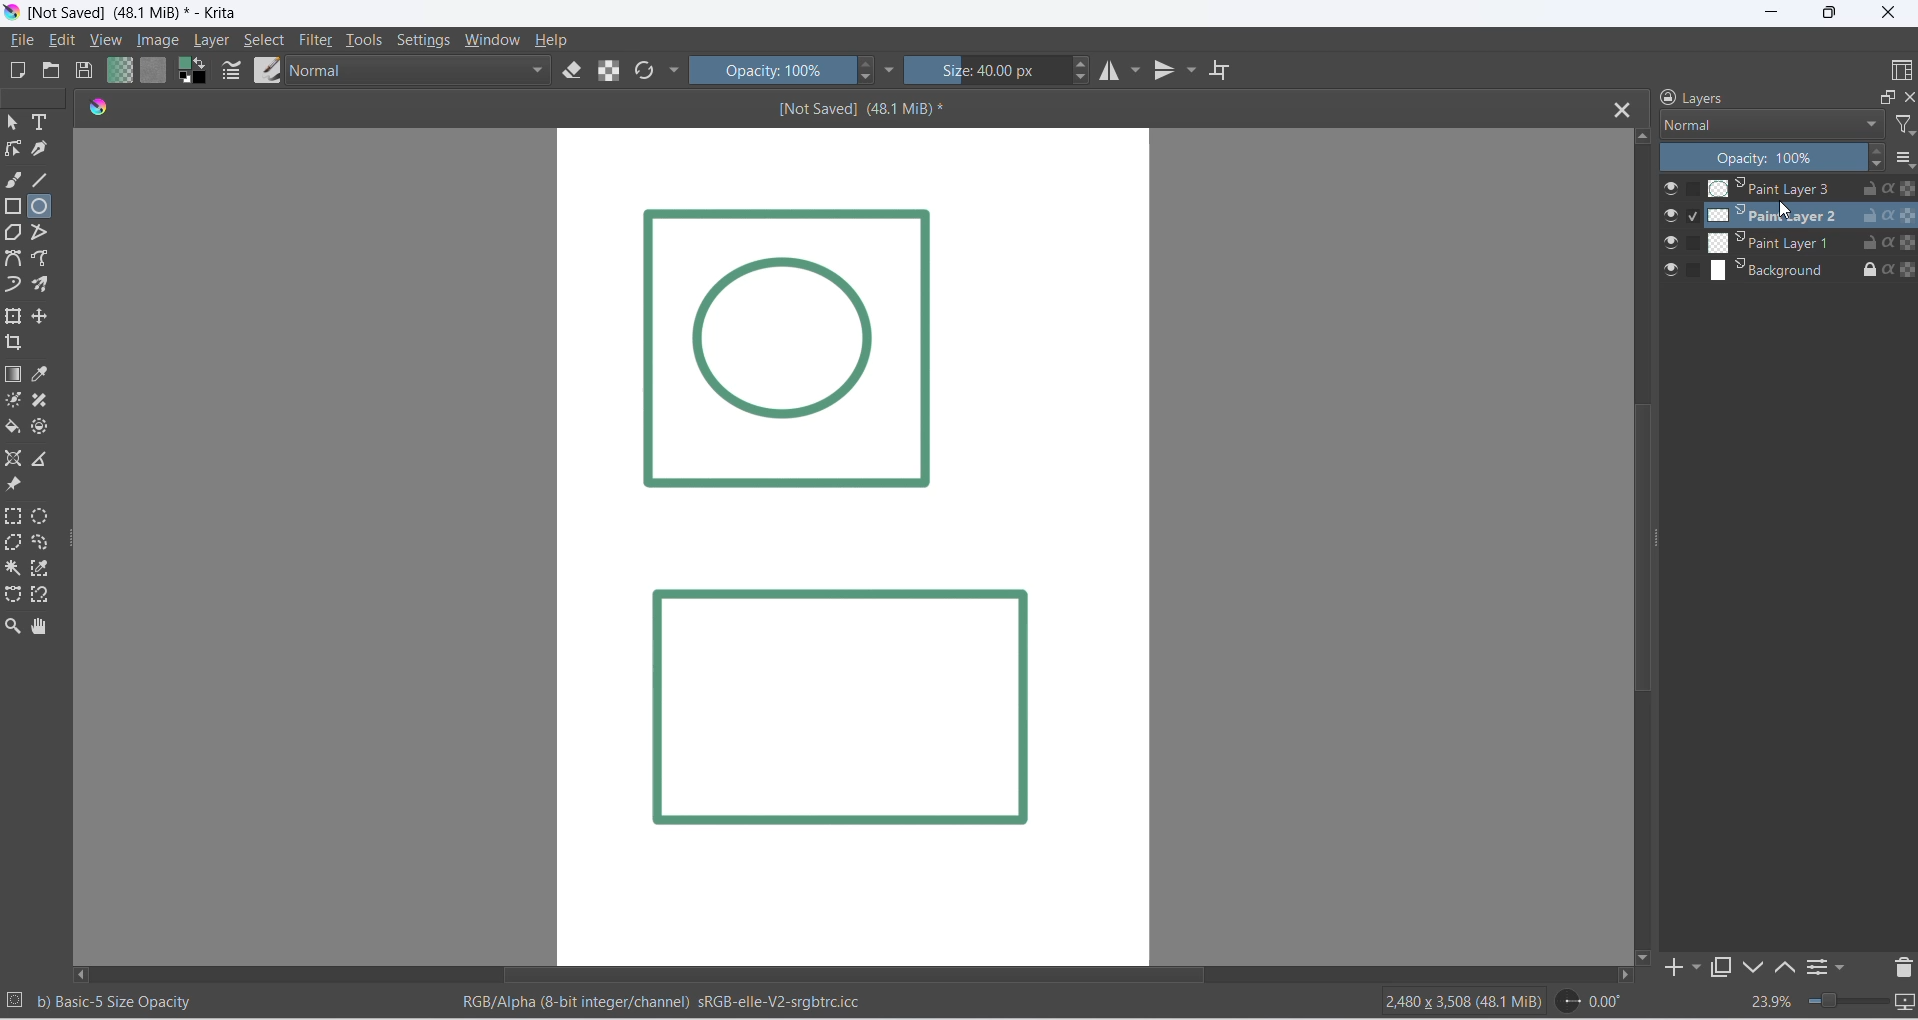  What do you see at coordinates (1623, 977) in the screenshot?
I see `move right` at bounding box center [1623, 977].